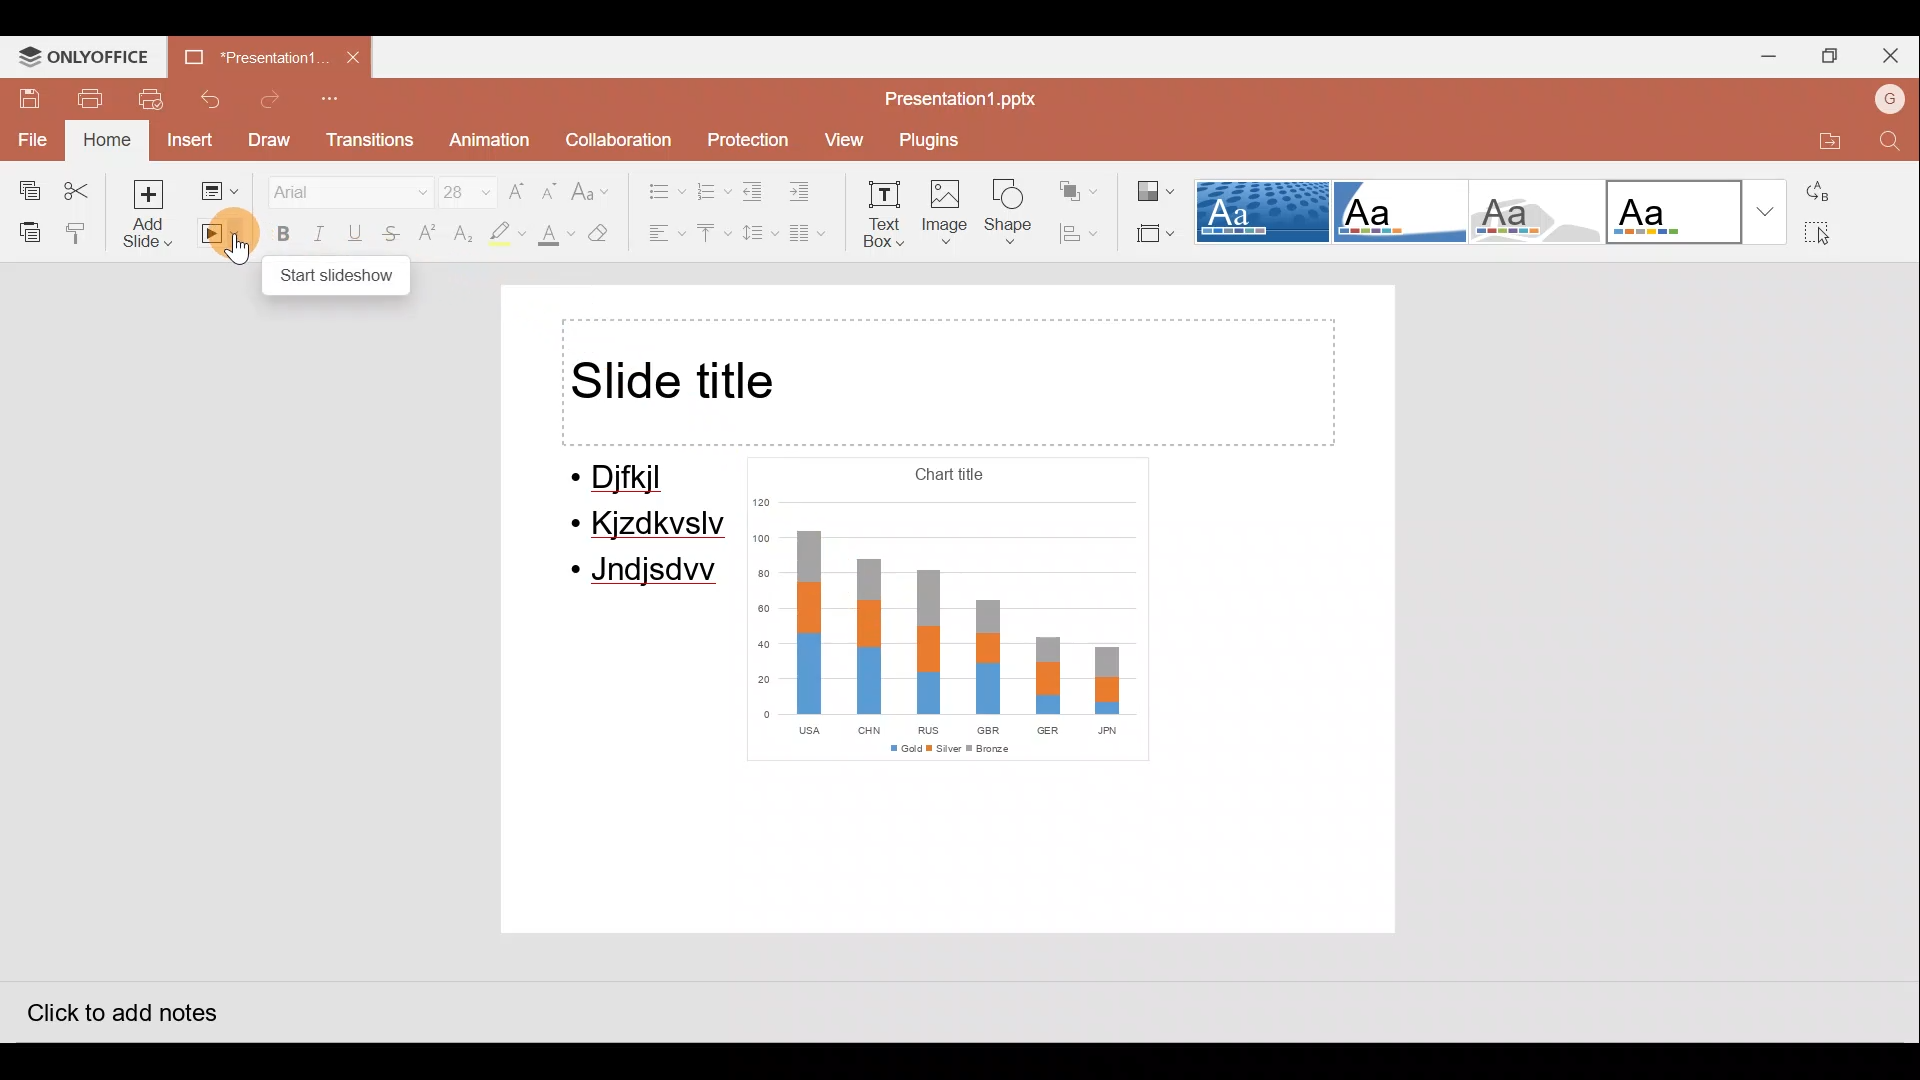 This screenshot has width=1920, height=1080. What do you see at coordinates (666, 236) in the screenshot?
I see `Horizontal align` at bounding box center [666, 236].